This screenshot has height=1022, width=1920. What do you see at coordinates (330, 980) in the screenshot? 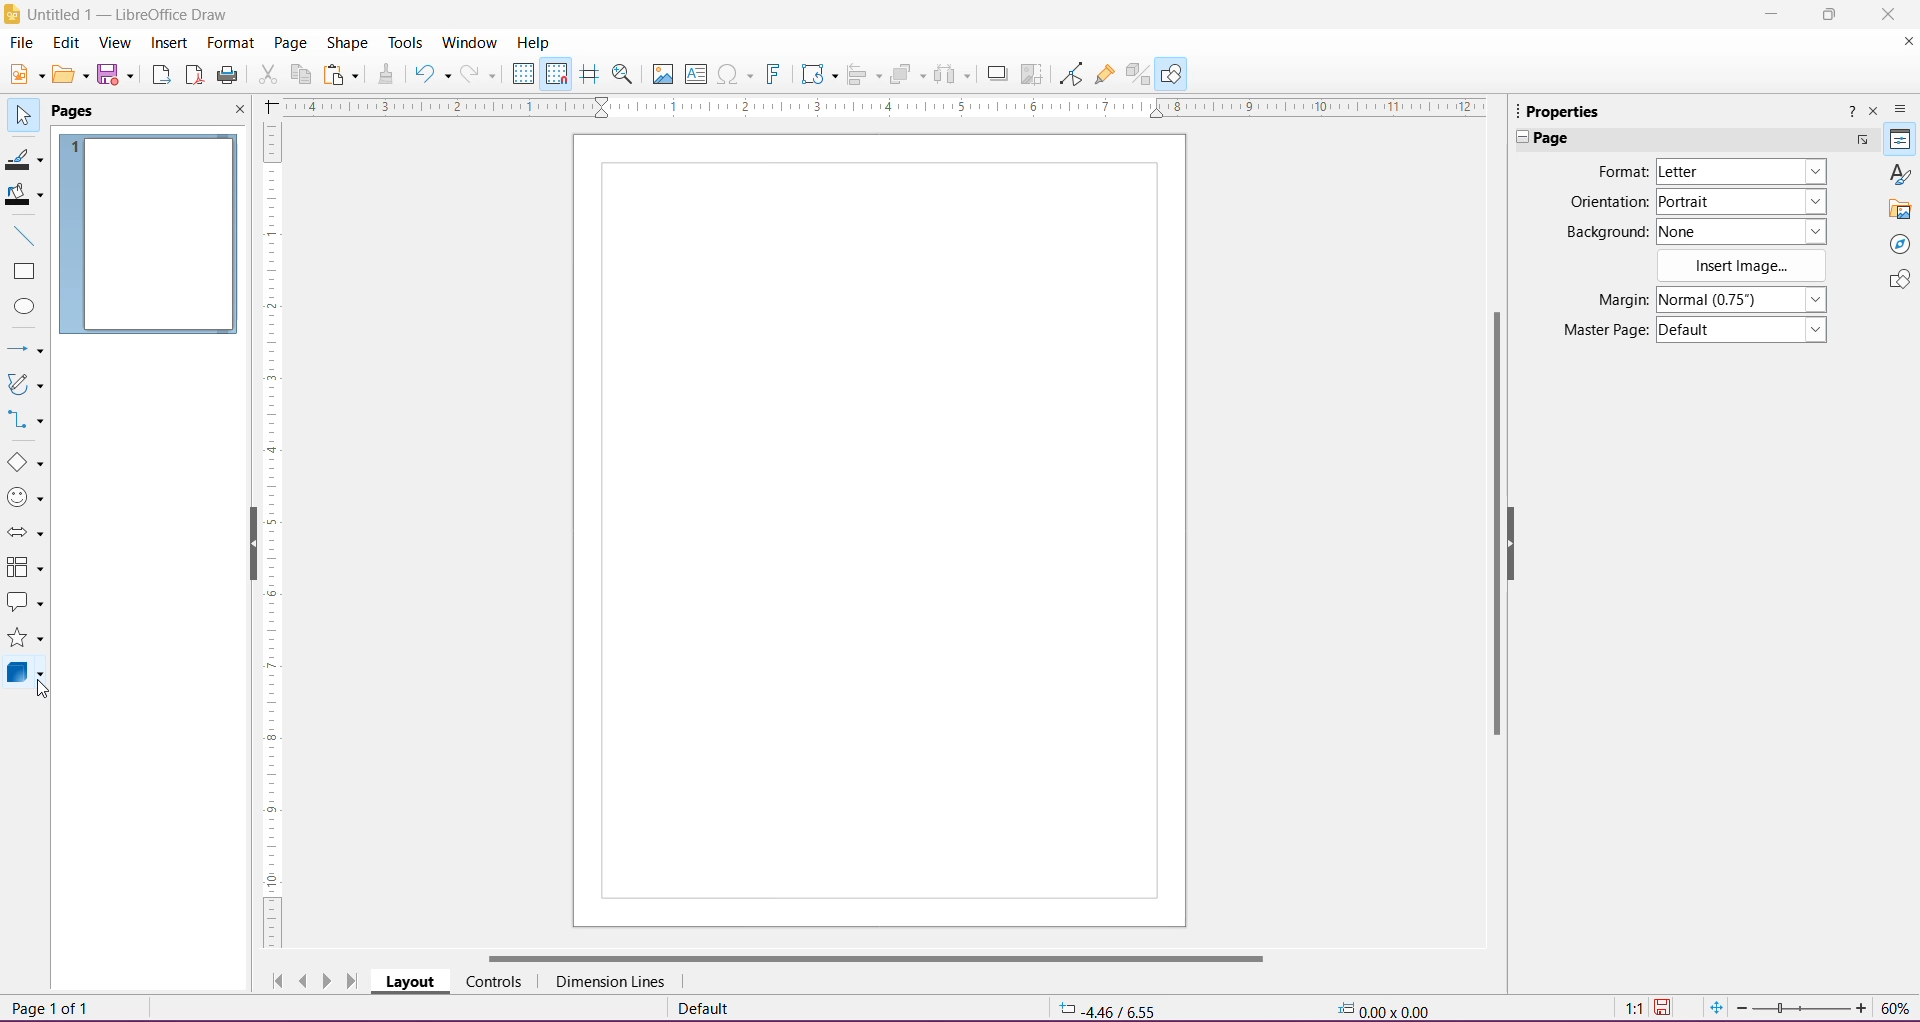
I see `Scroll to next page` at bounding box center [330, 980].